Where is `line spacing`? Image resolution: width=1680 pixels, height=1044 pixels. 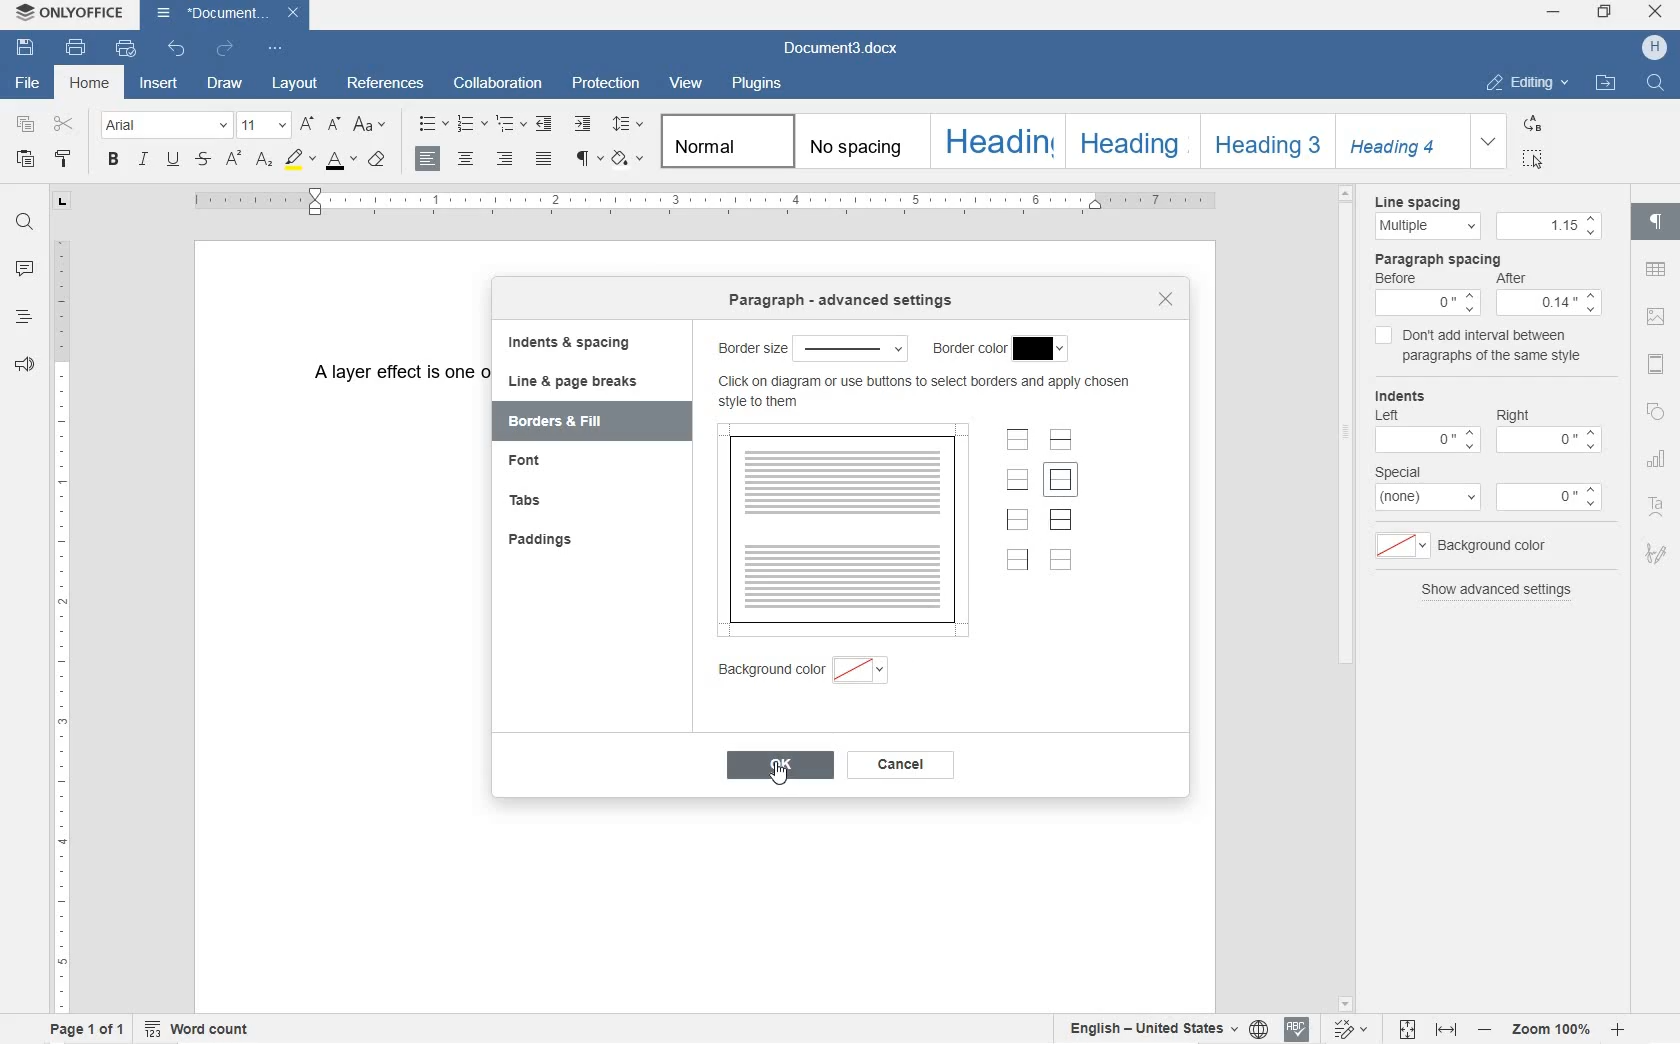
line spacing is located at coordinates (1423, 217).